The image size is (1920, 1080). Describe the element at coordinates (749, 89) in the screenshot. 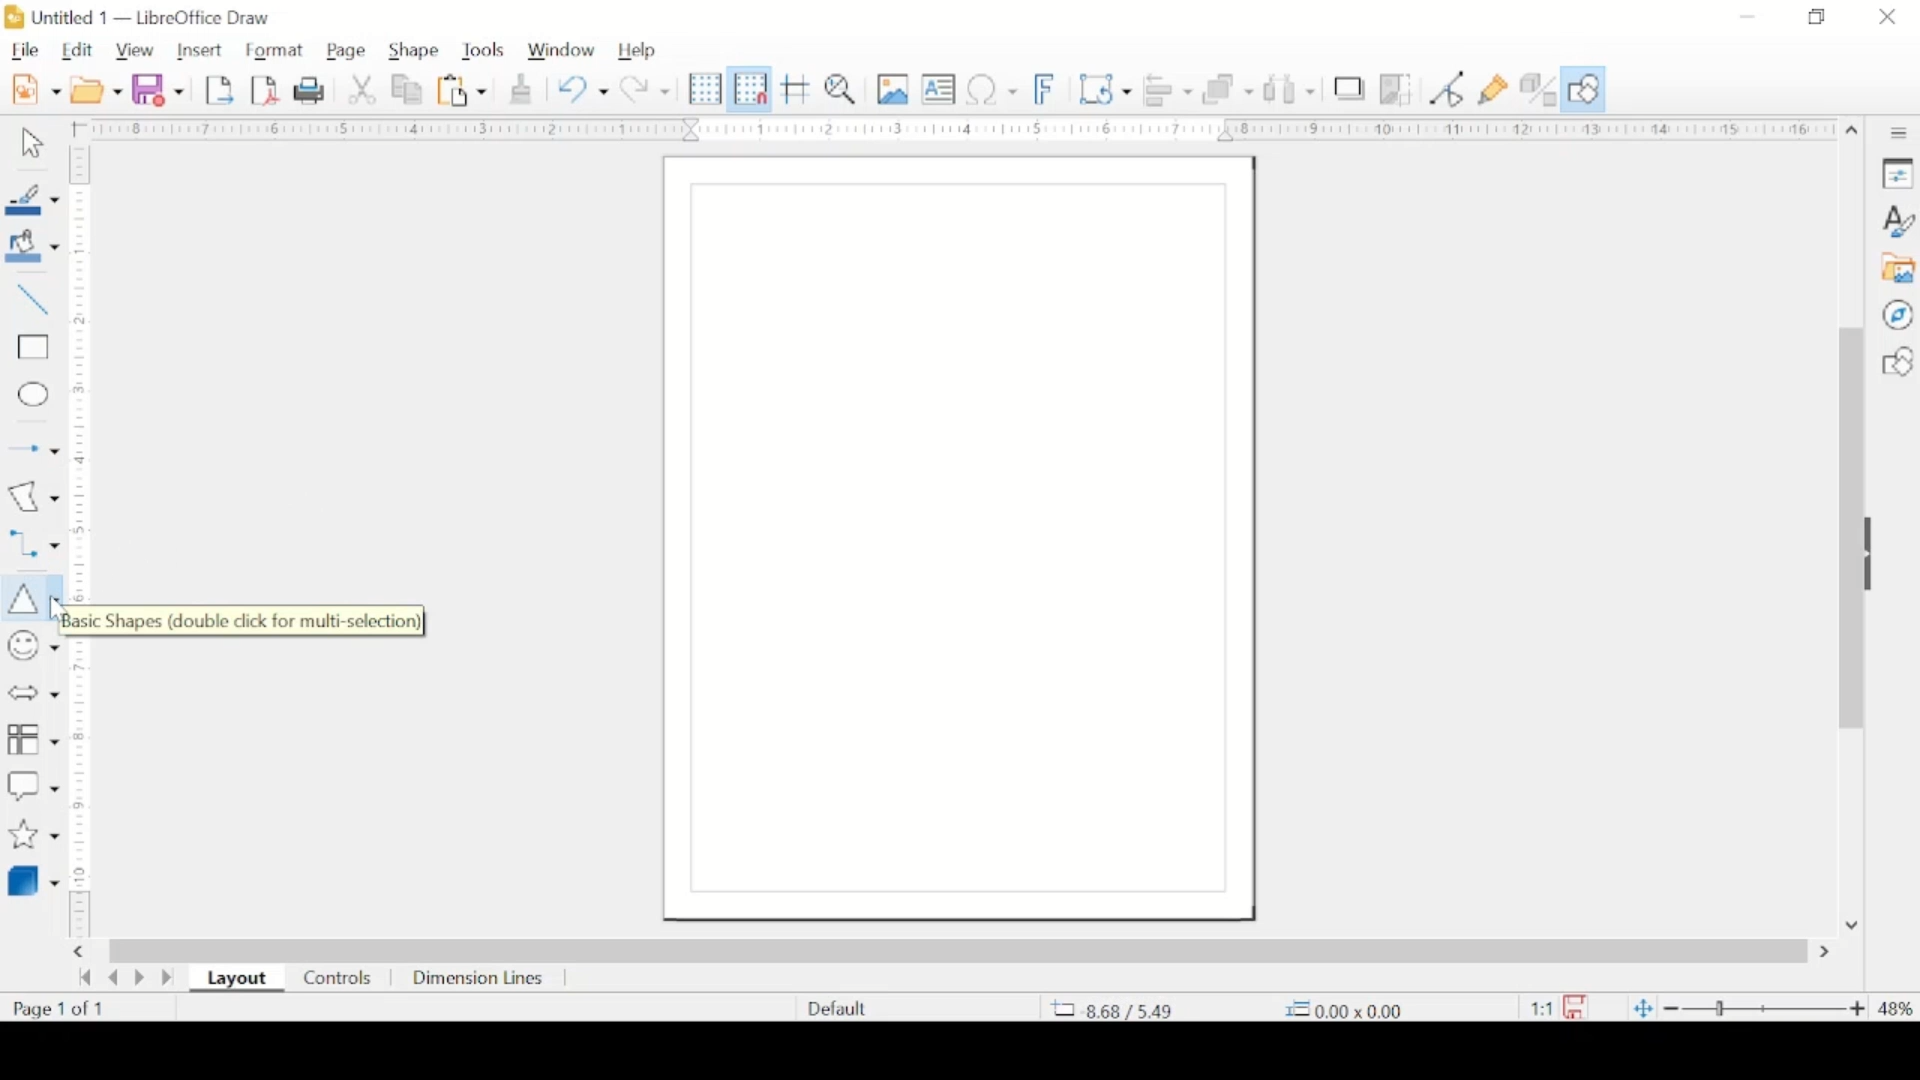

I see `snap to grid` at that location.